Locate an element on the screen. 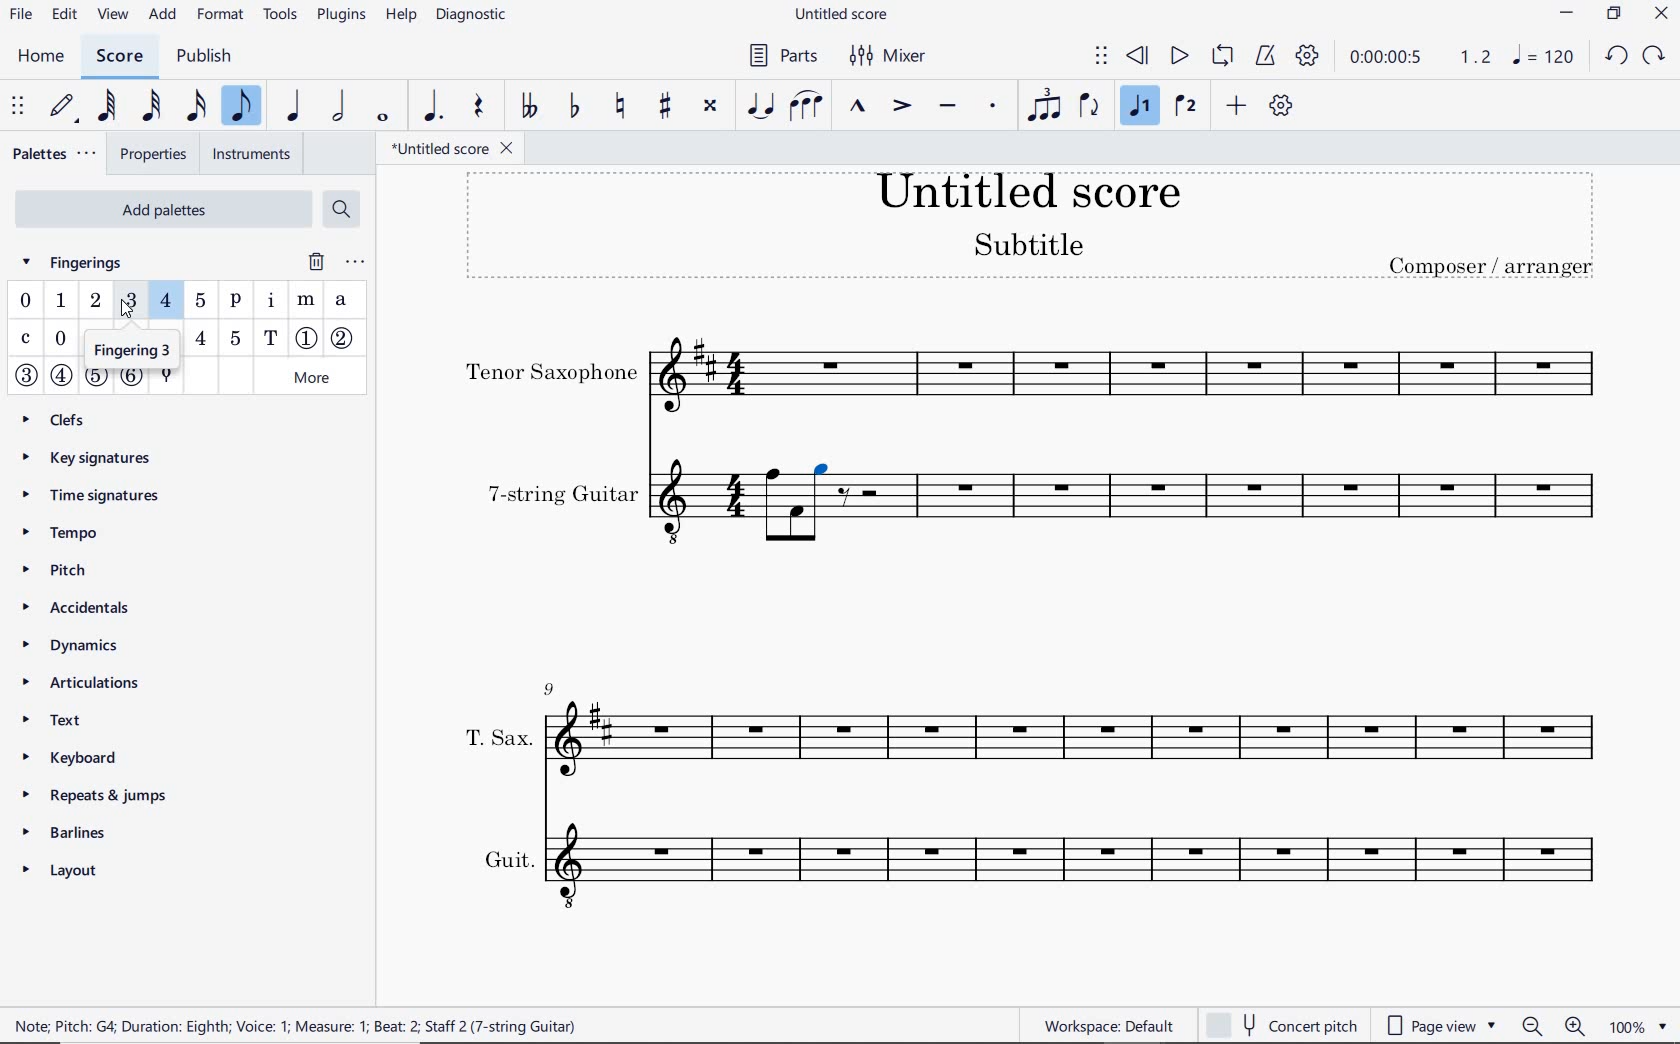 This screenshot has width=1680, height=1044. 16TH NOTE is located at coordinates (196, 106).